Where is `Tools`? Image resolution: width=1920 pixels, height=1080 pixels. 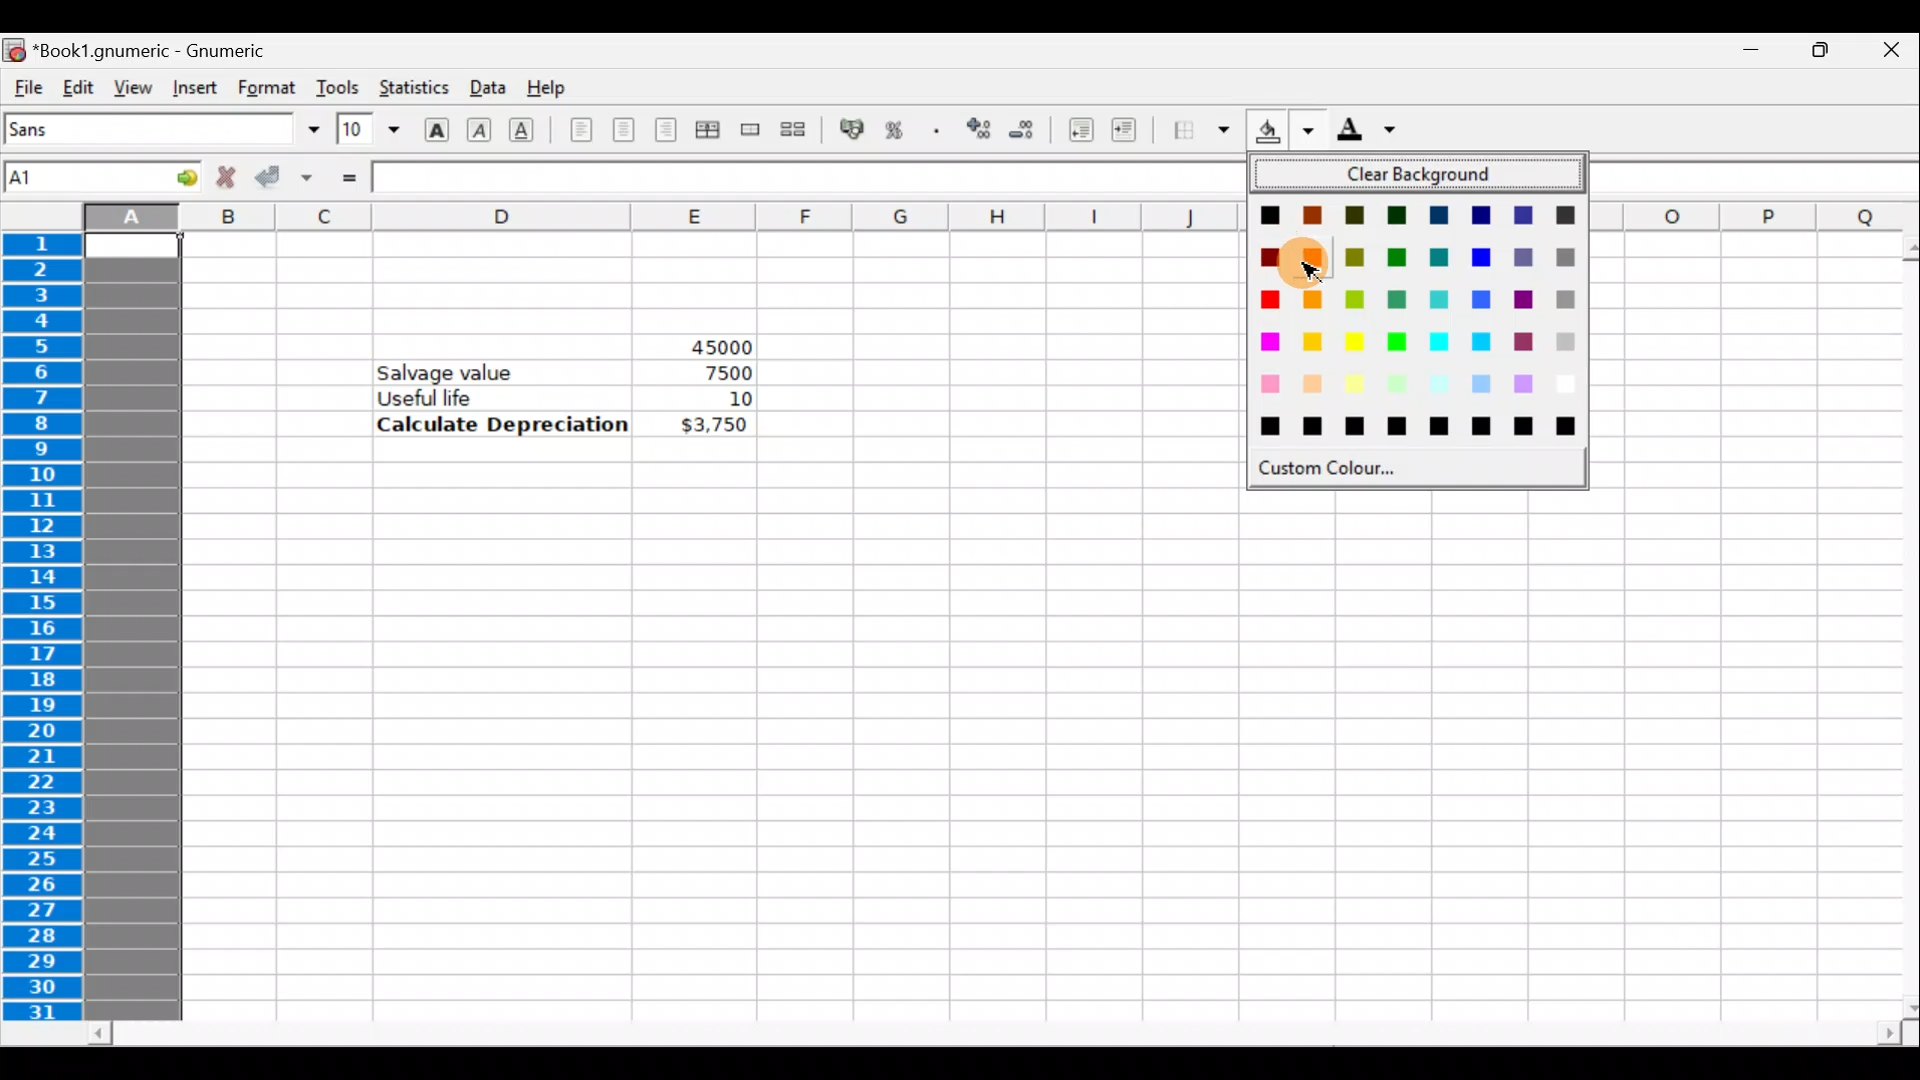
Tools is located at coordinates (337, 87).